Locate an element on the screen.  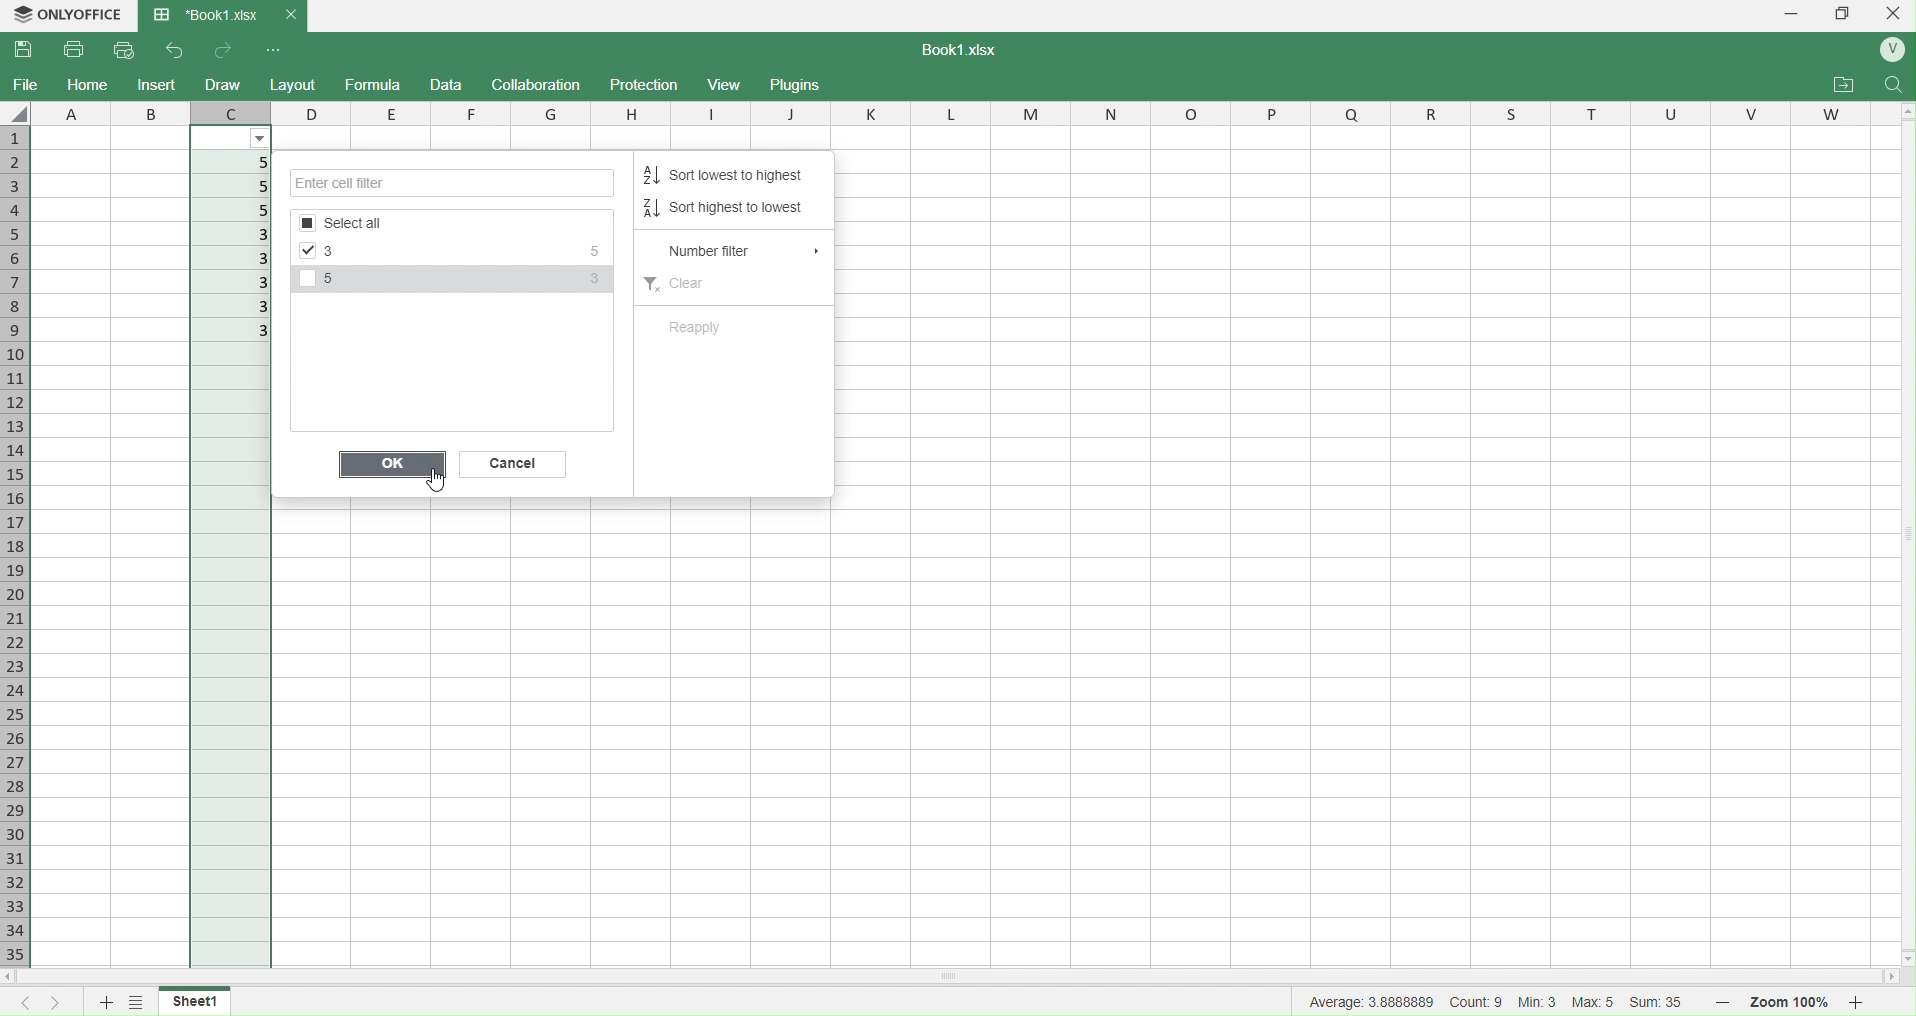
Clear is located at coordinates (680, 281).